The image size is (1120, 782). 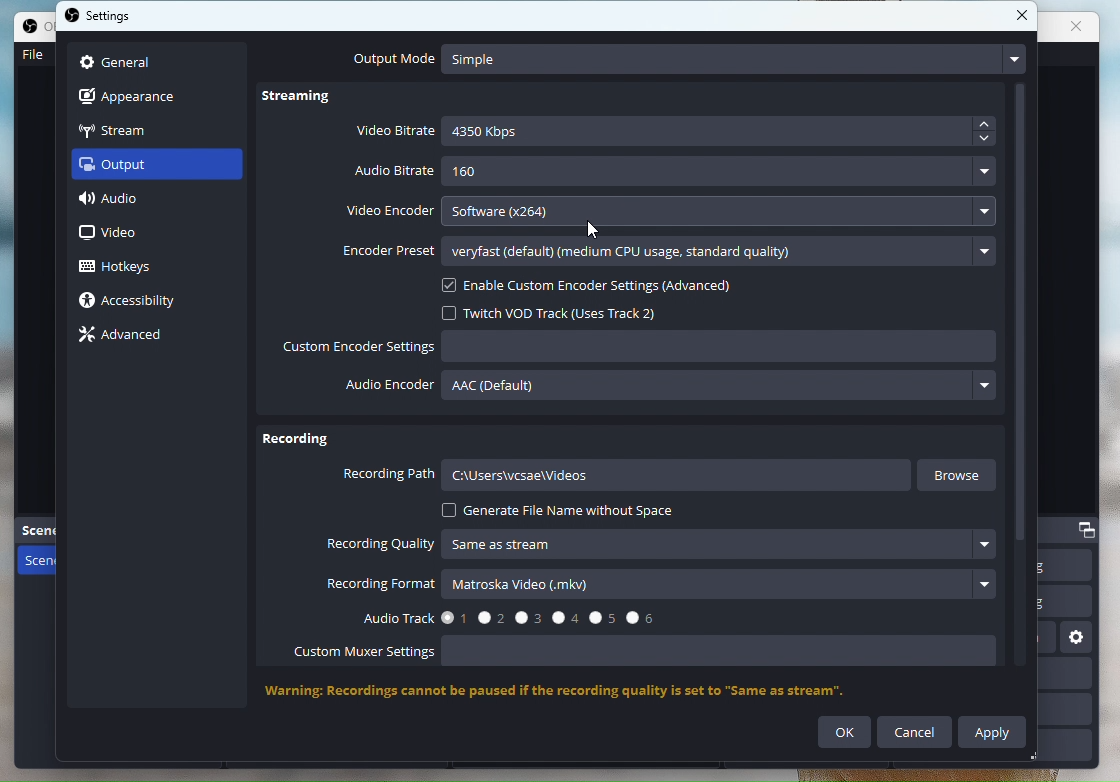 I want to click on Advance, so click(x=128, y=335).